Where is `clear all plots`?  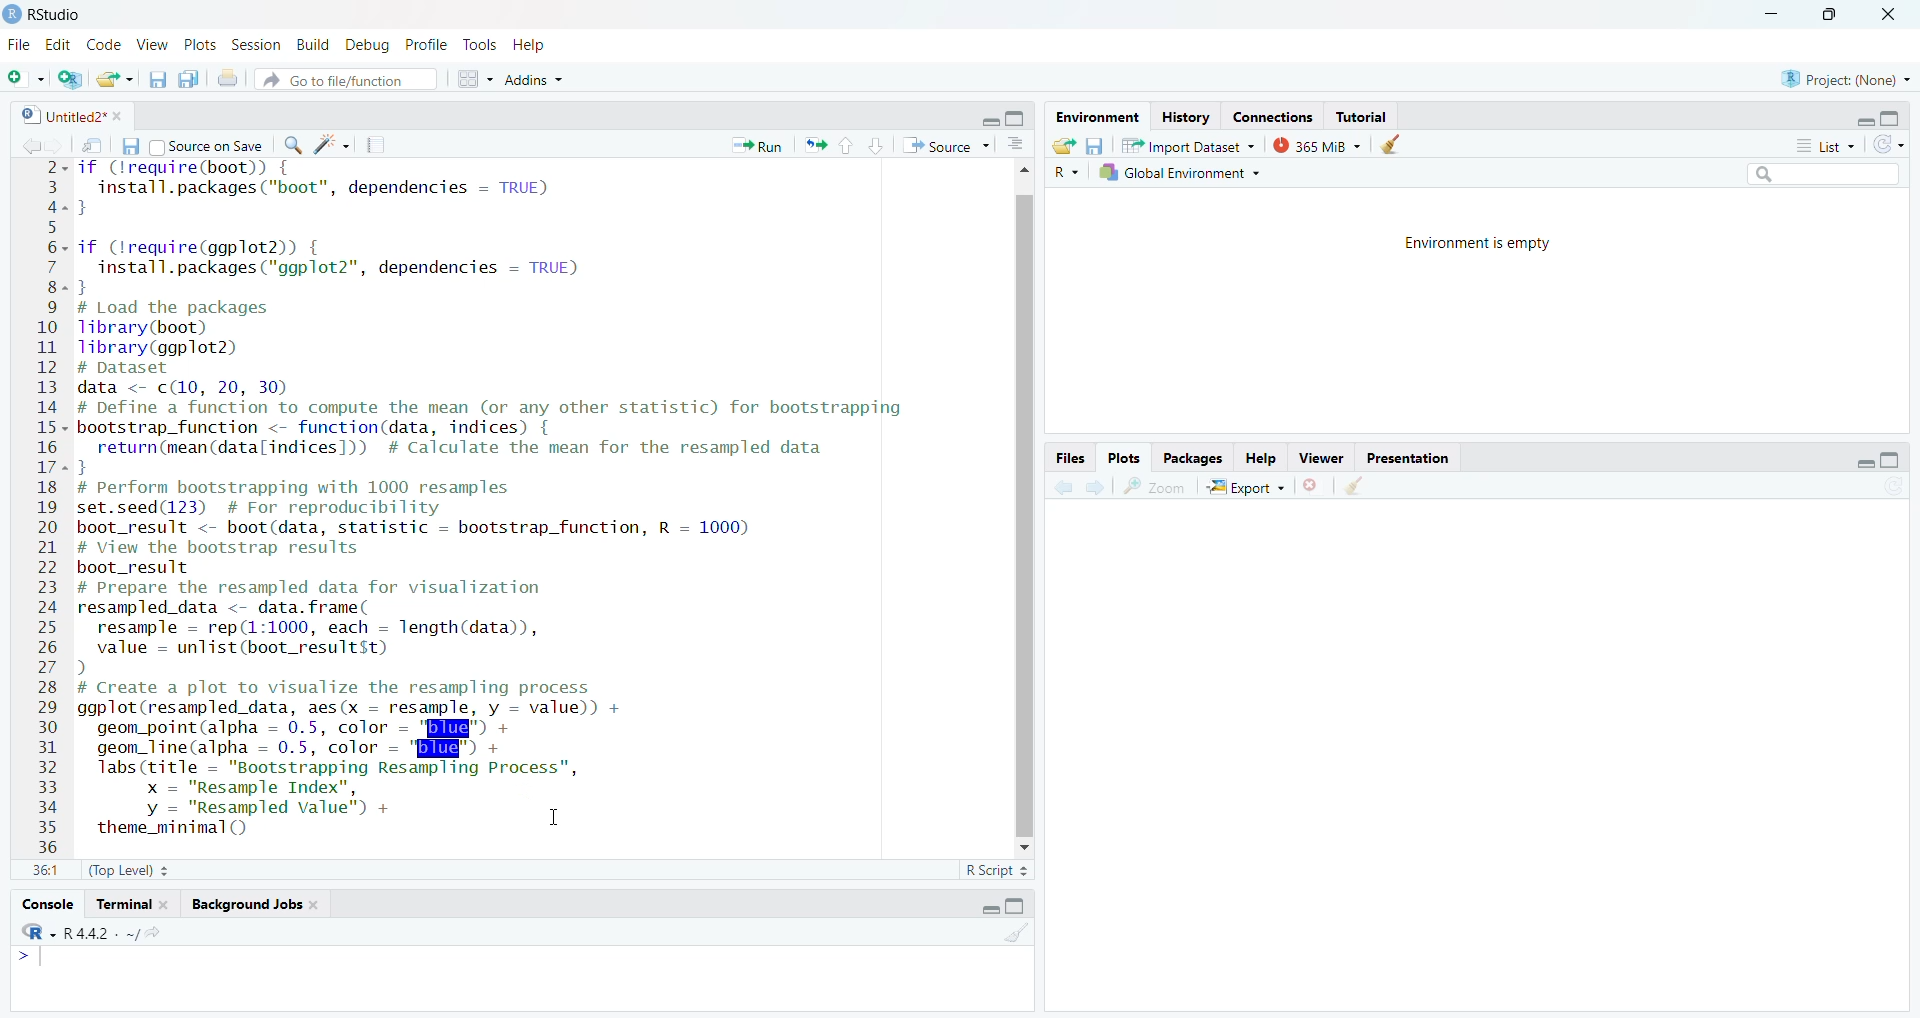 clear all plots is located at coordinates (1353, 486).